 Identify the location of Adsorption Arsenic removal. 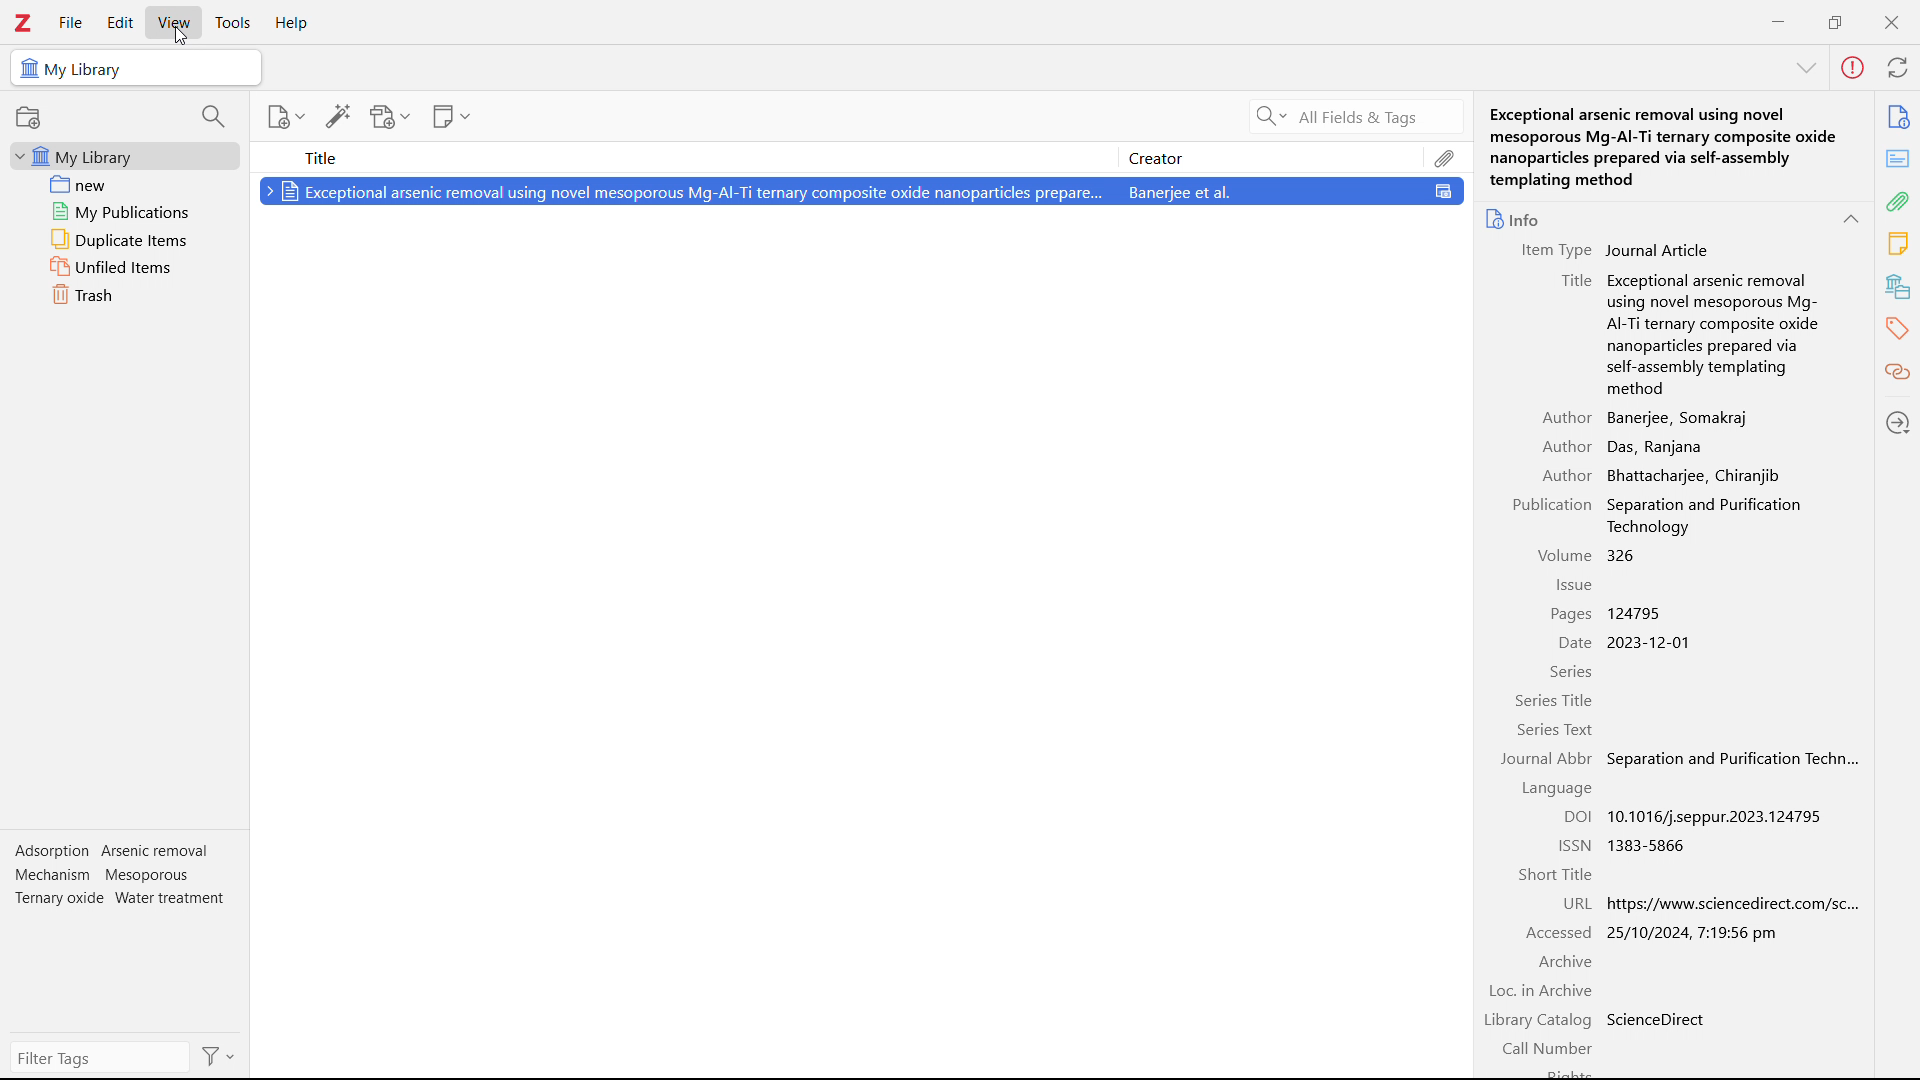
(115, 851).